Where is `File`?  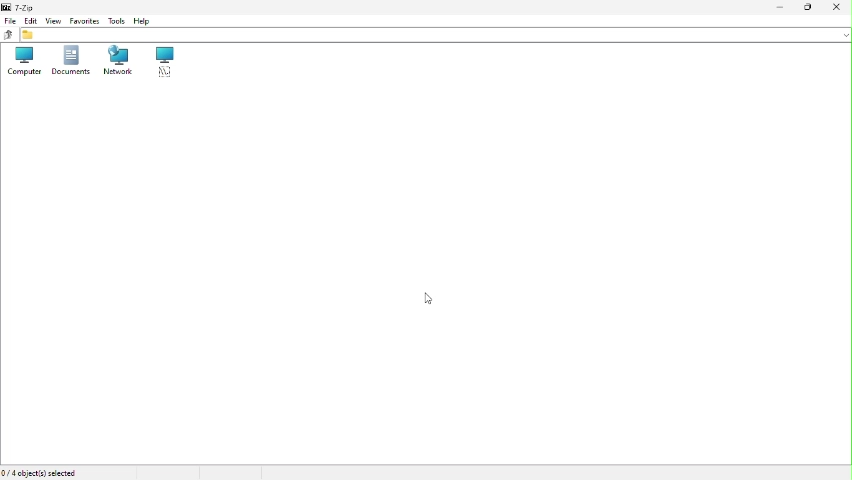 File is located at coordinates (9, 22).